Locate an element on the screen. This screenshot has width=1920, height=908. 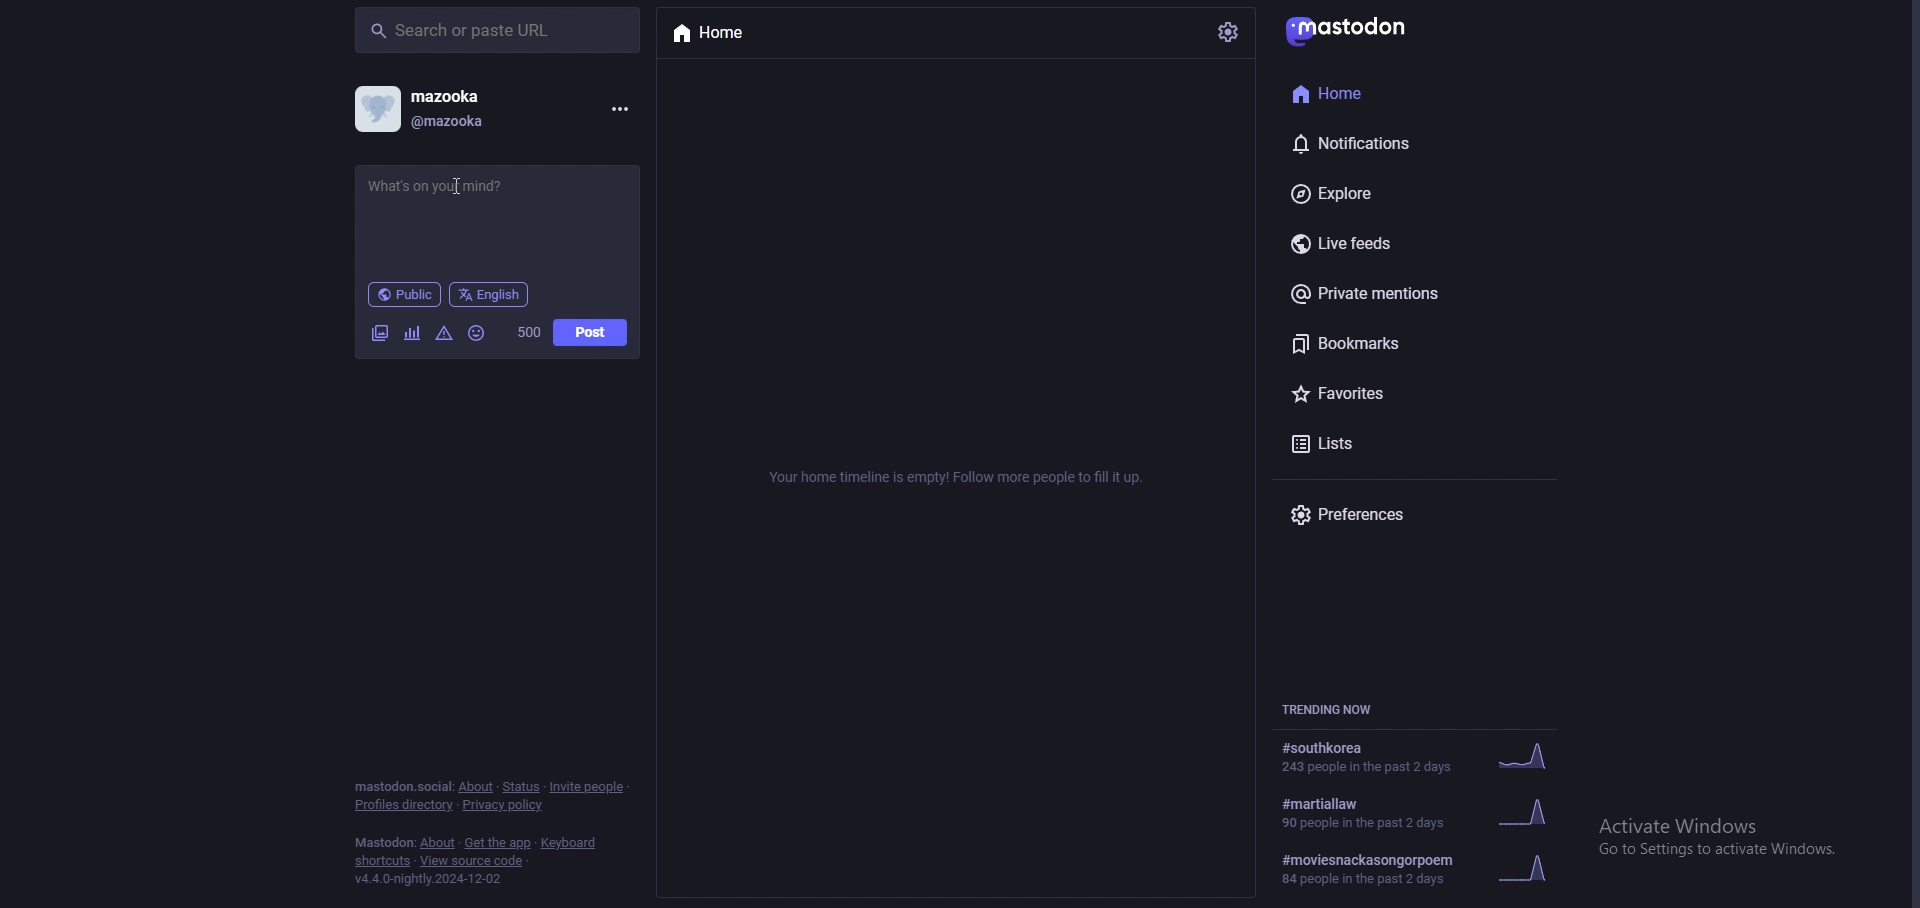
notifications is located at coordinates (1380, 144).